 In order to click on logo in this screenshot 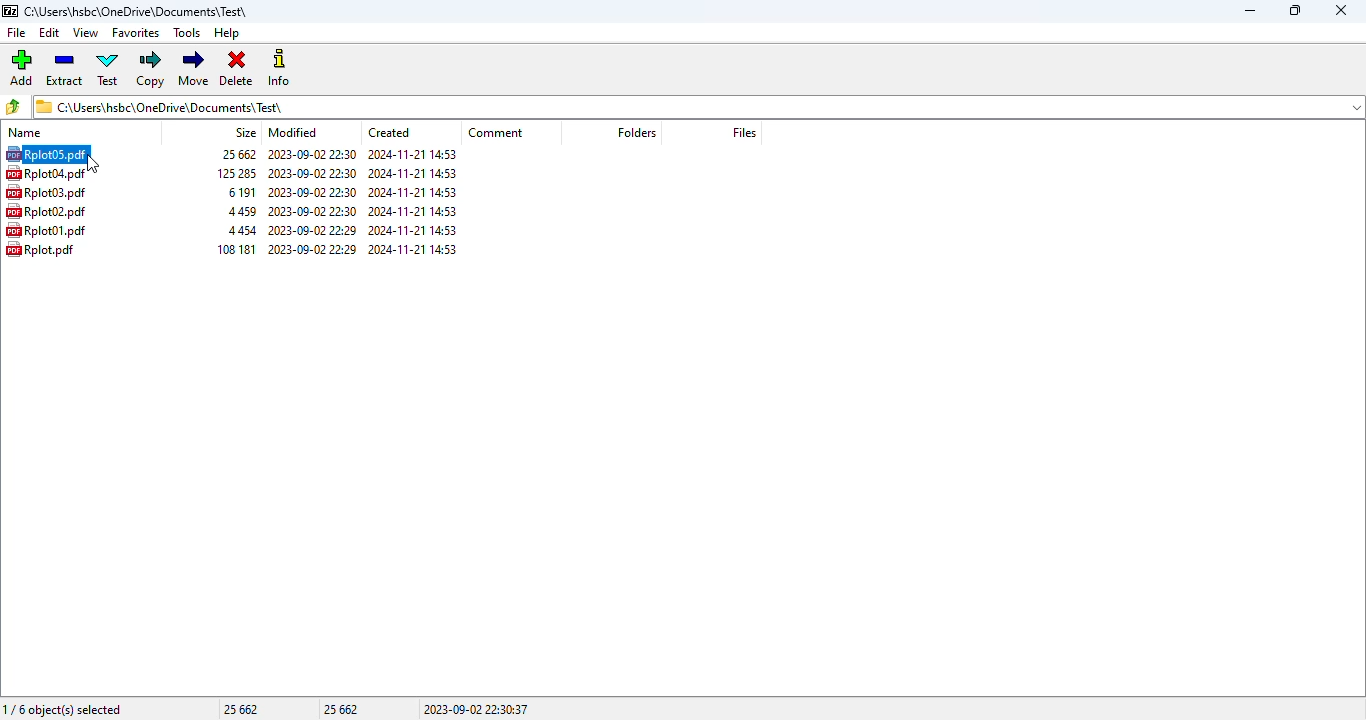, I will do `click(10, 11)`.